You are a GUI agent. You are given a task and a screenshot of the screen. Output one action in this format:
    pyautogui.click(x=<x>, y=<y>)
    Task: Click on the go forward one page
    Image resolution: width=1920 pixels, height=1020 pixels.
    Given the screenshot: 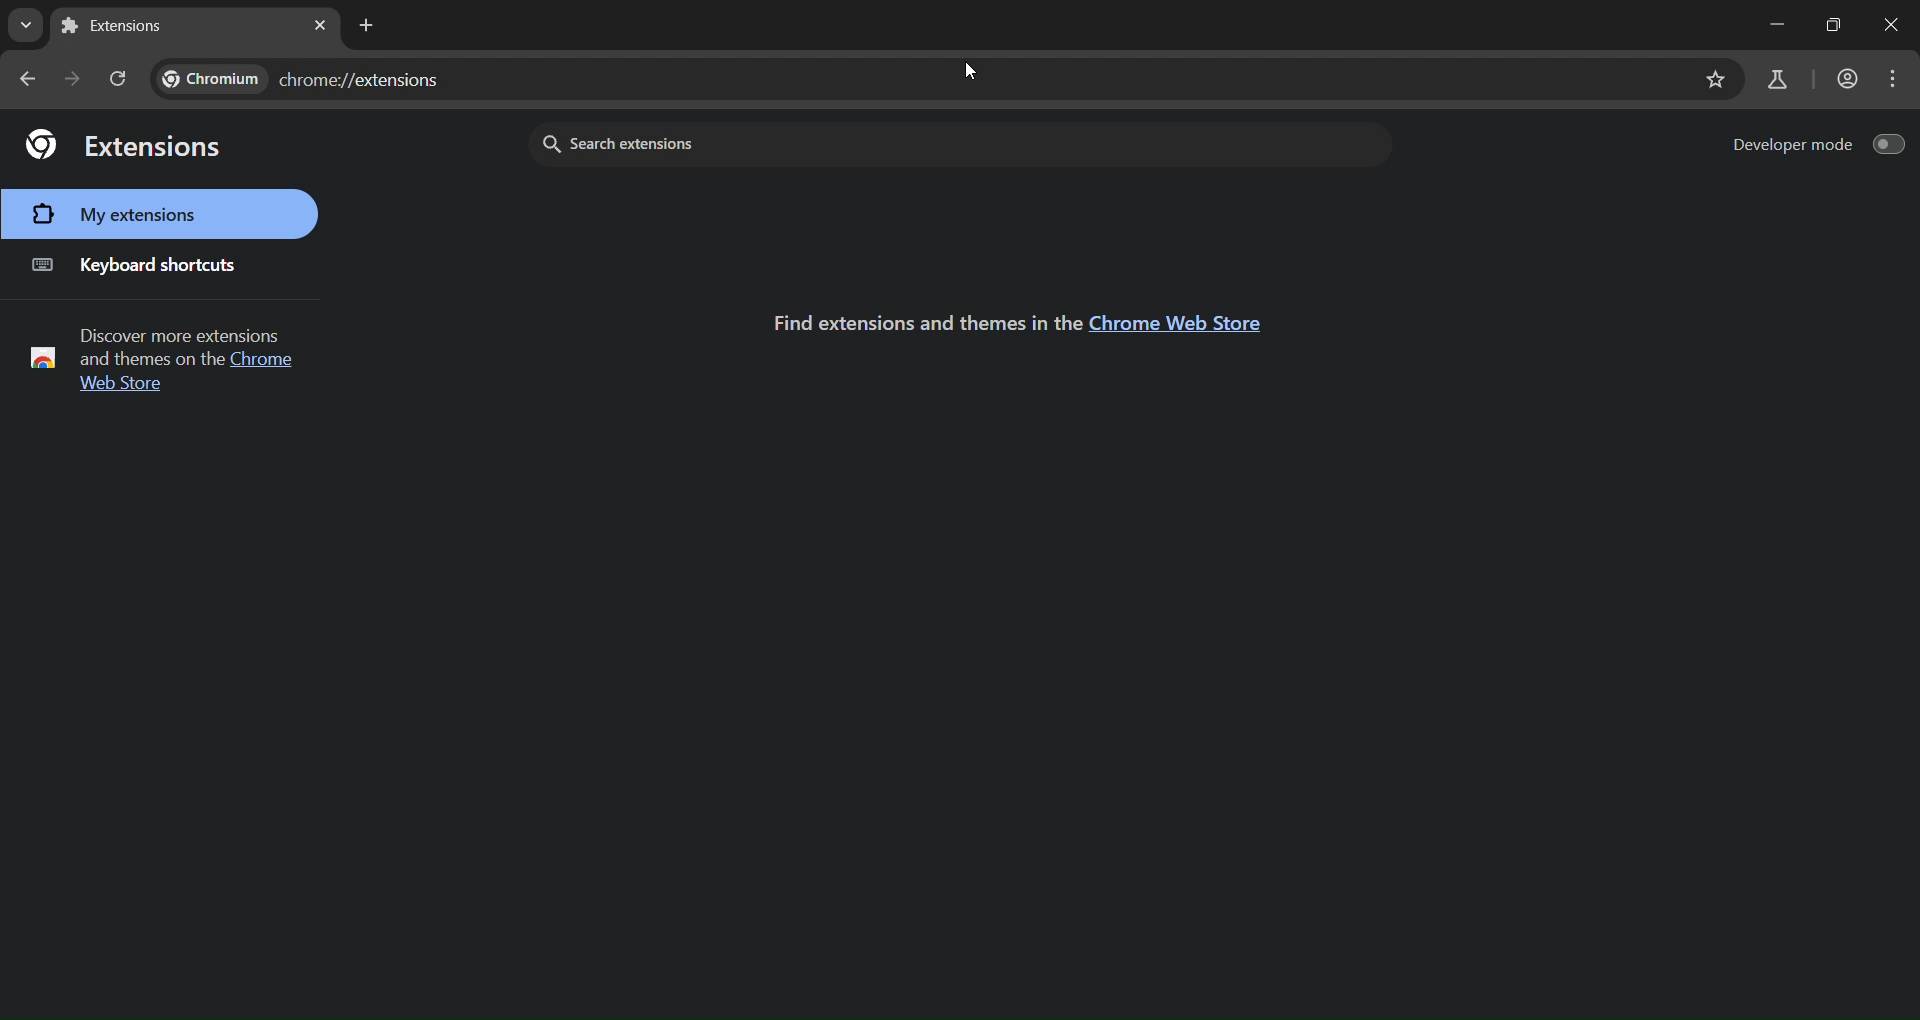 What is the action you would take?
    pyautogui.click(x=76, y=79)
    